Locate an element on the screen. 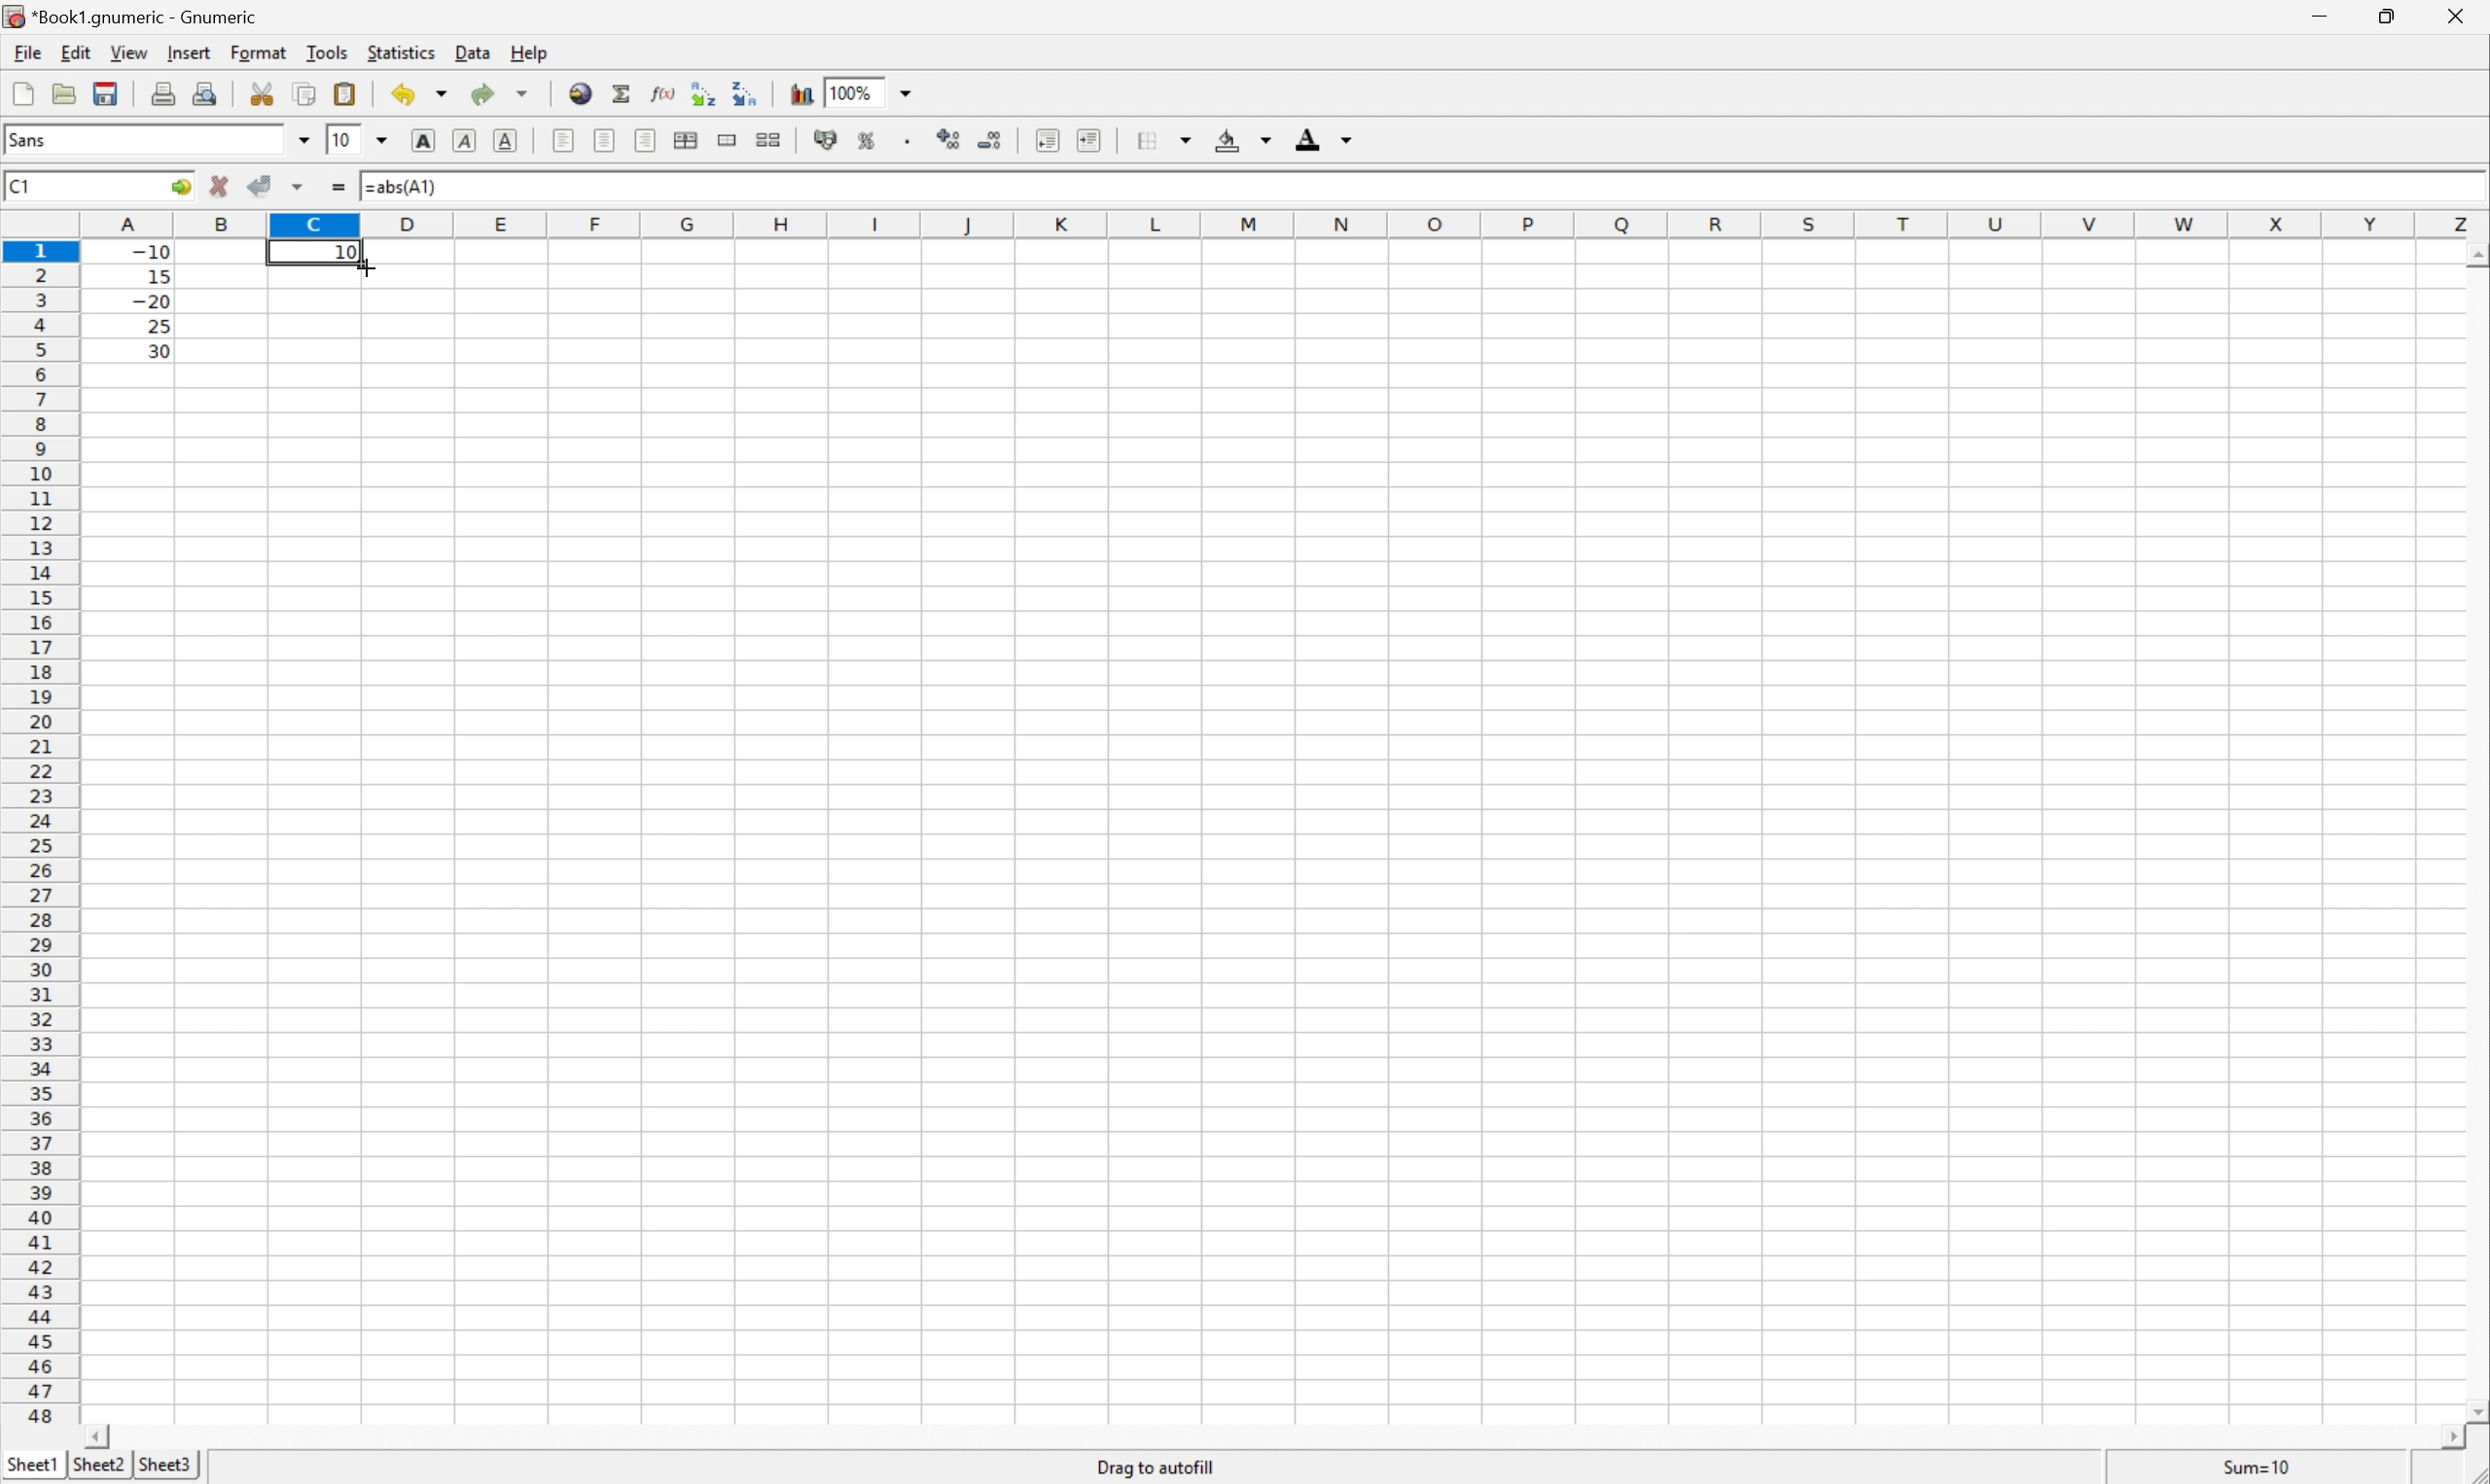  File is located at coordinates (25, 53).